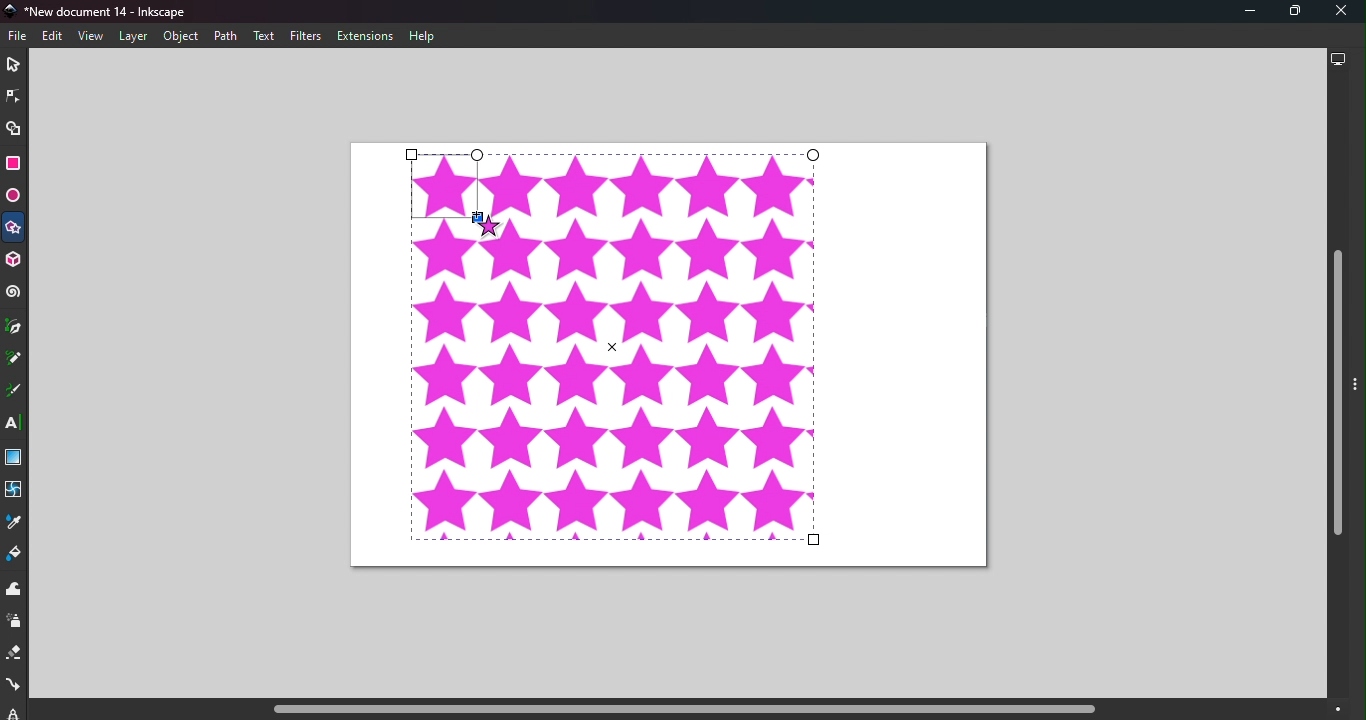  I want to click on Toggle command panel, so click(1358, 395).